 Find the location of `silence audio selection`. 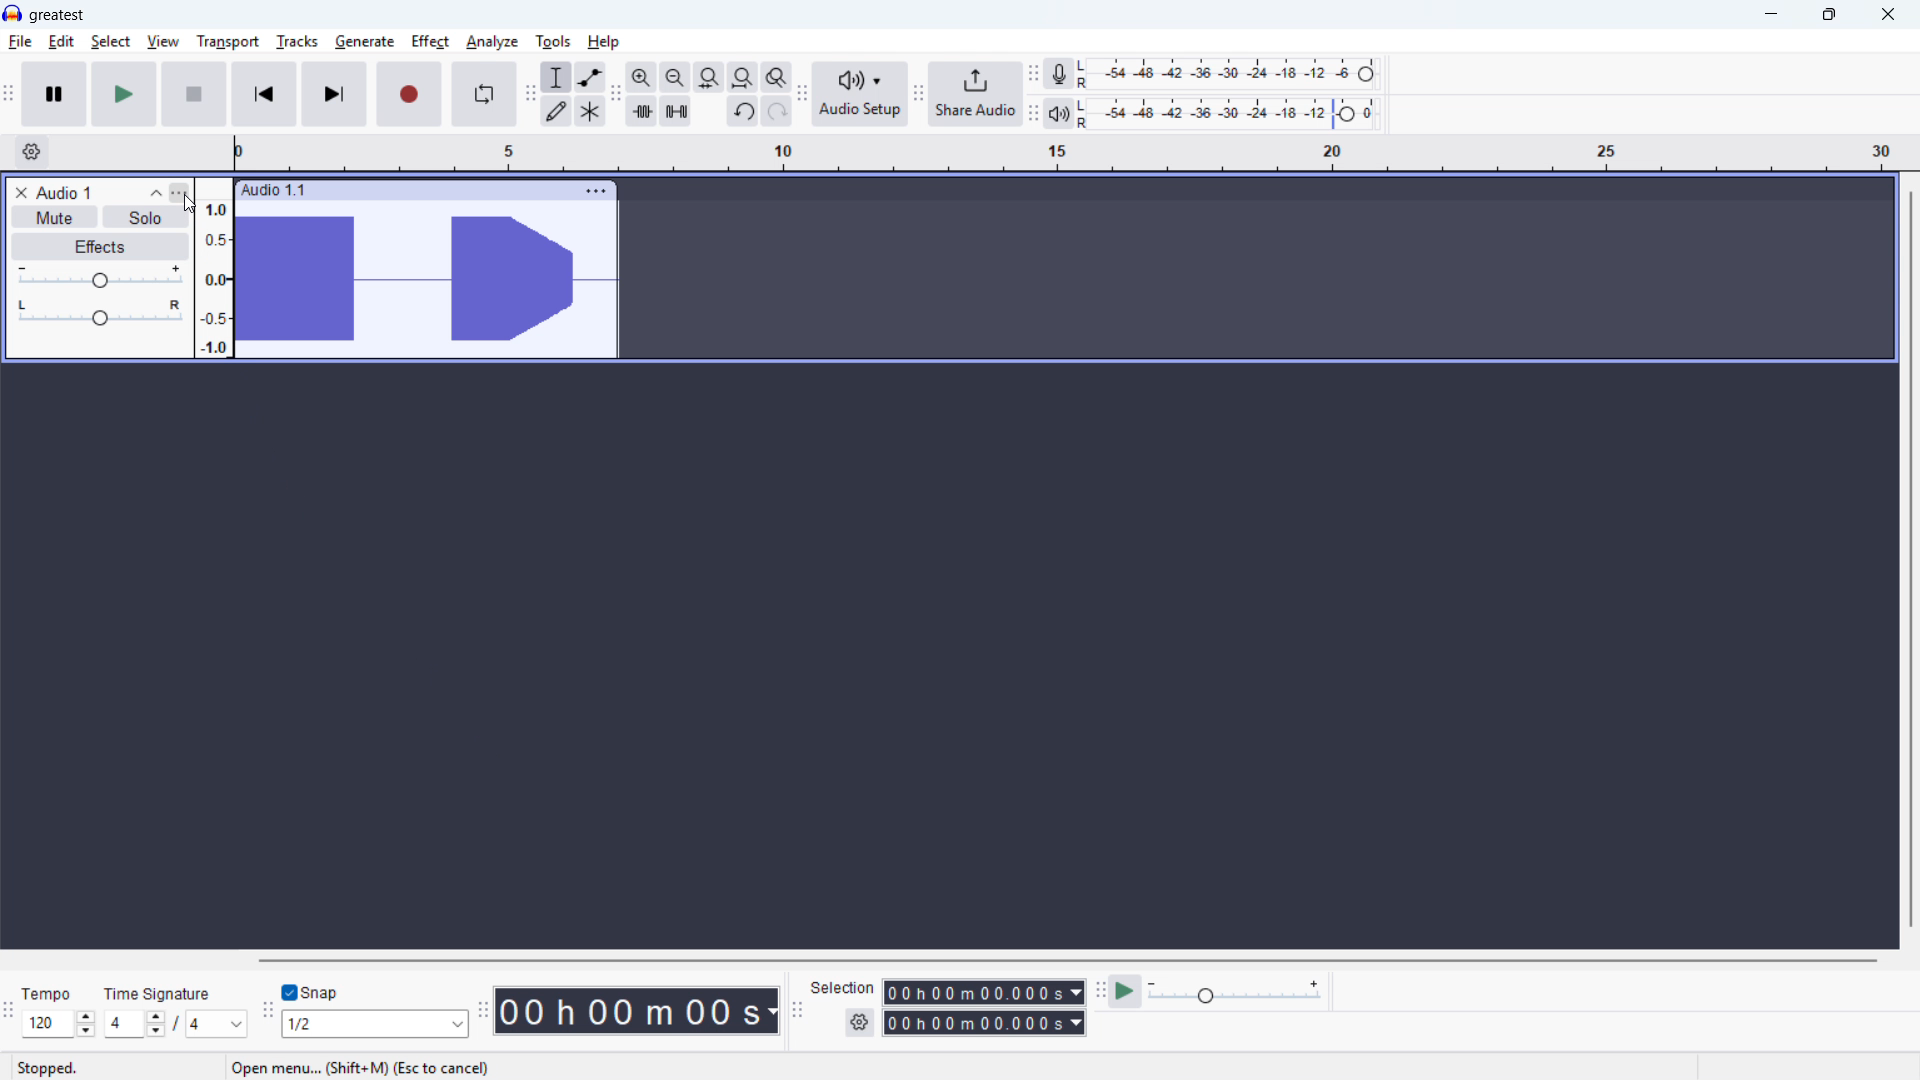

silence audio selection is located at coordinates (676, 112).